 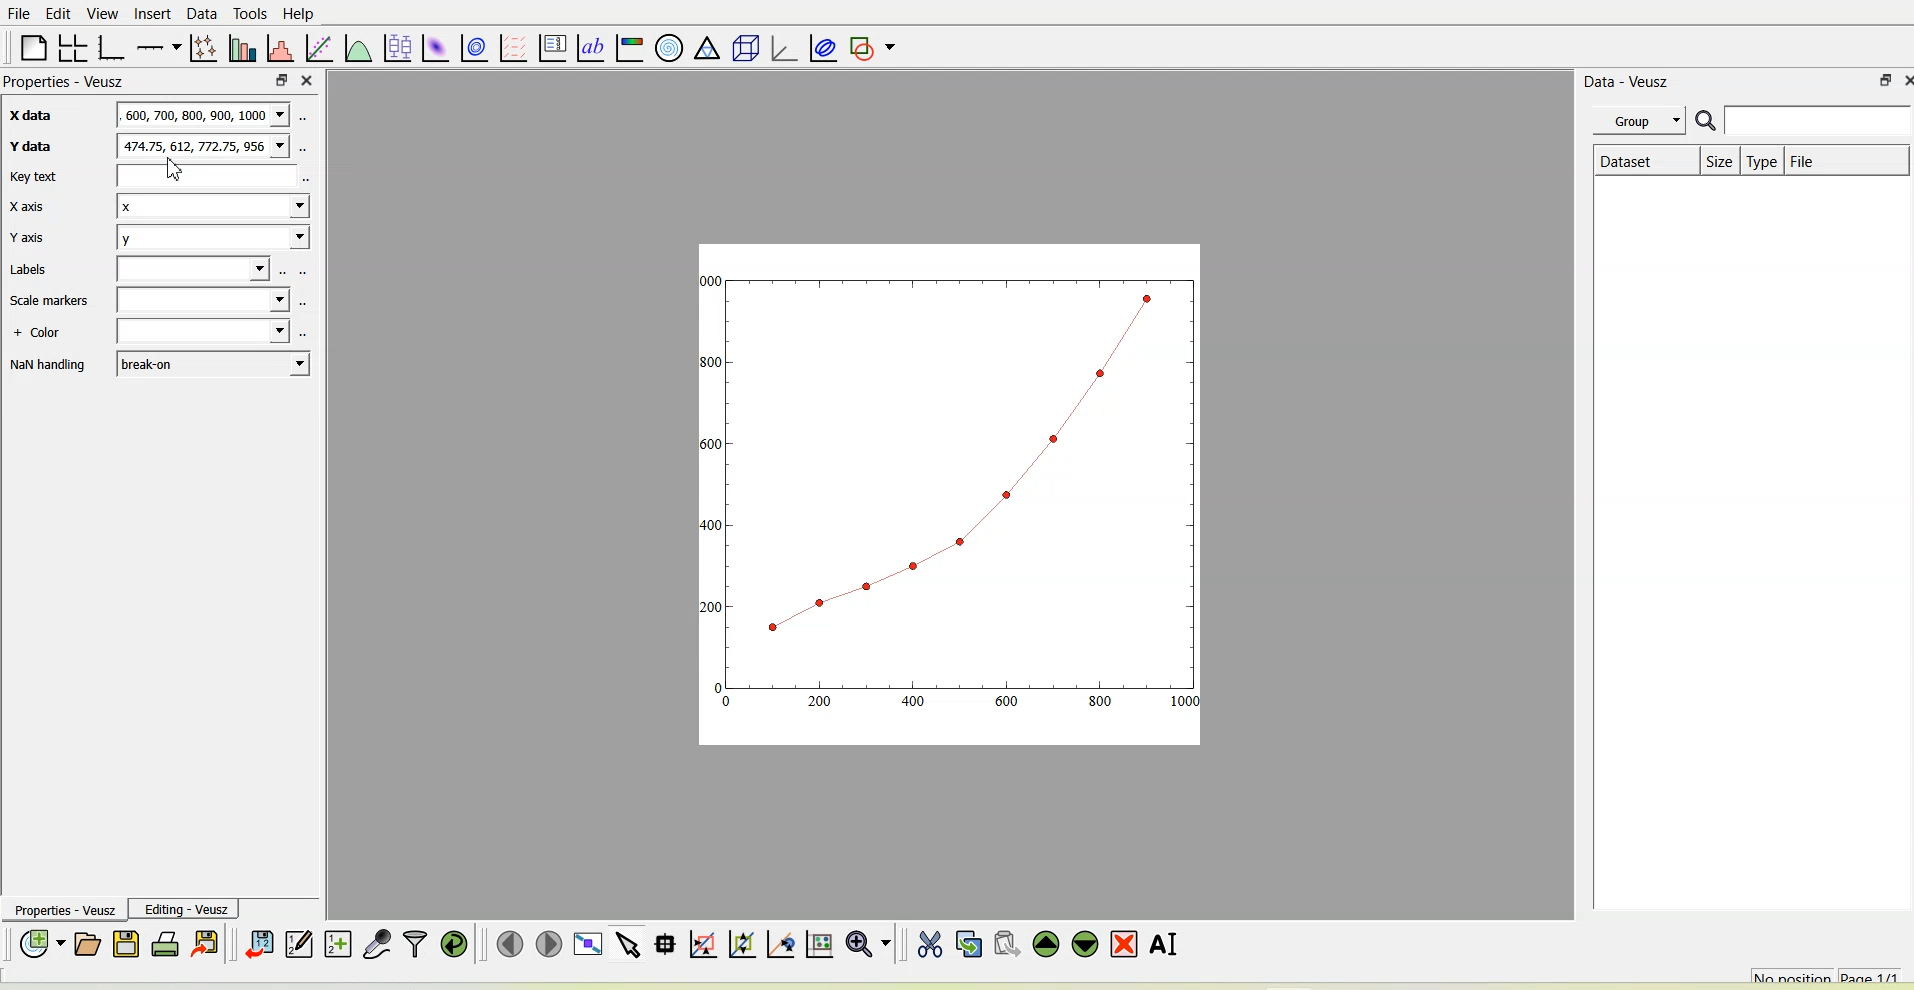 What do you see at coordinates (512, 47) in the screenshot?
I see `plot a vector field` at bounding box center [512, 47].